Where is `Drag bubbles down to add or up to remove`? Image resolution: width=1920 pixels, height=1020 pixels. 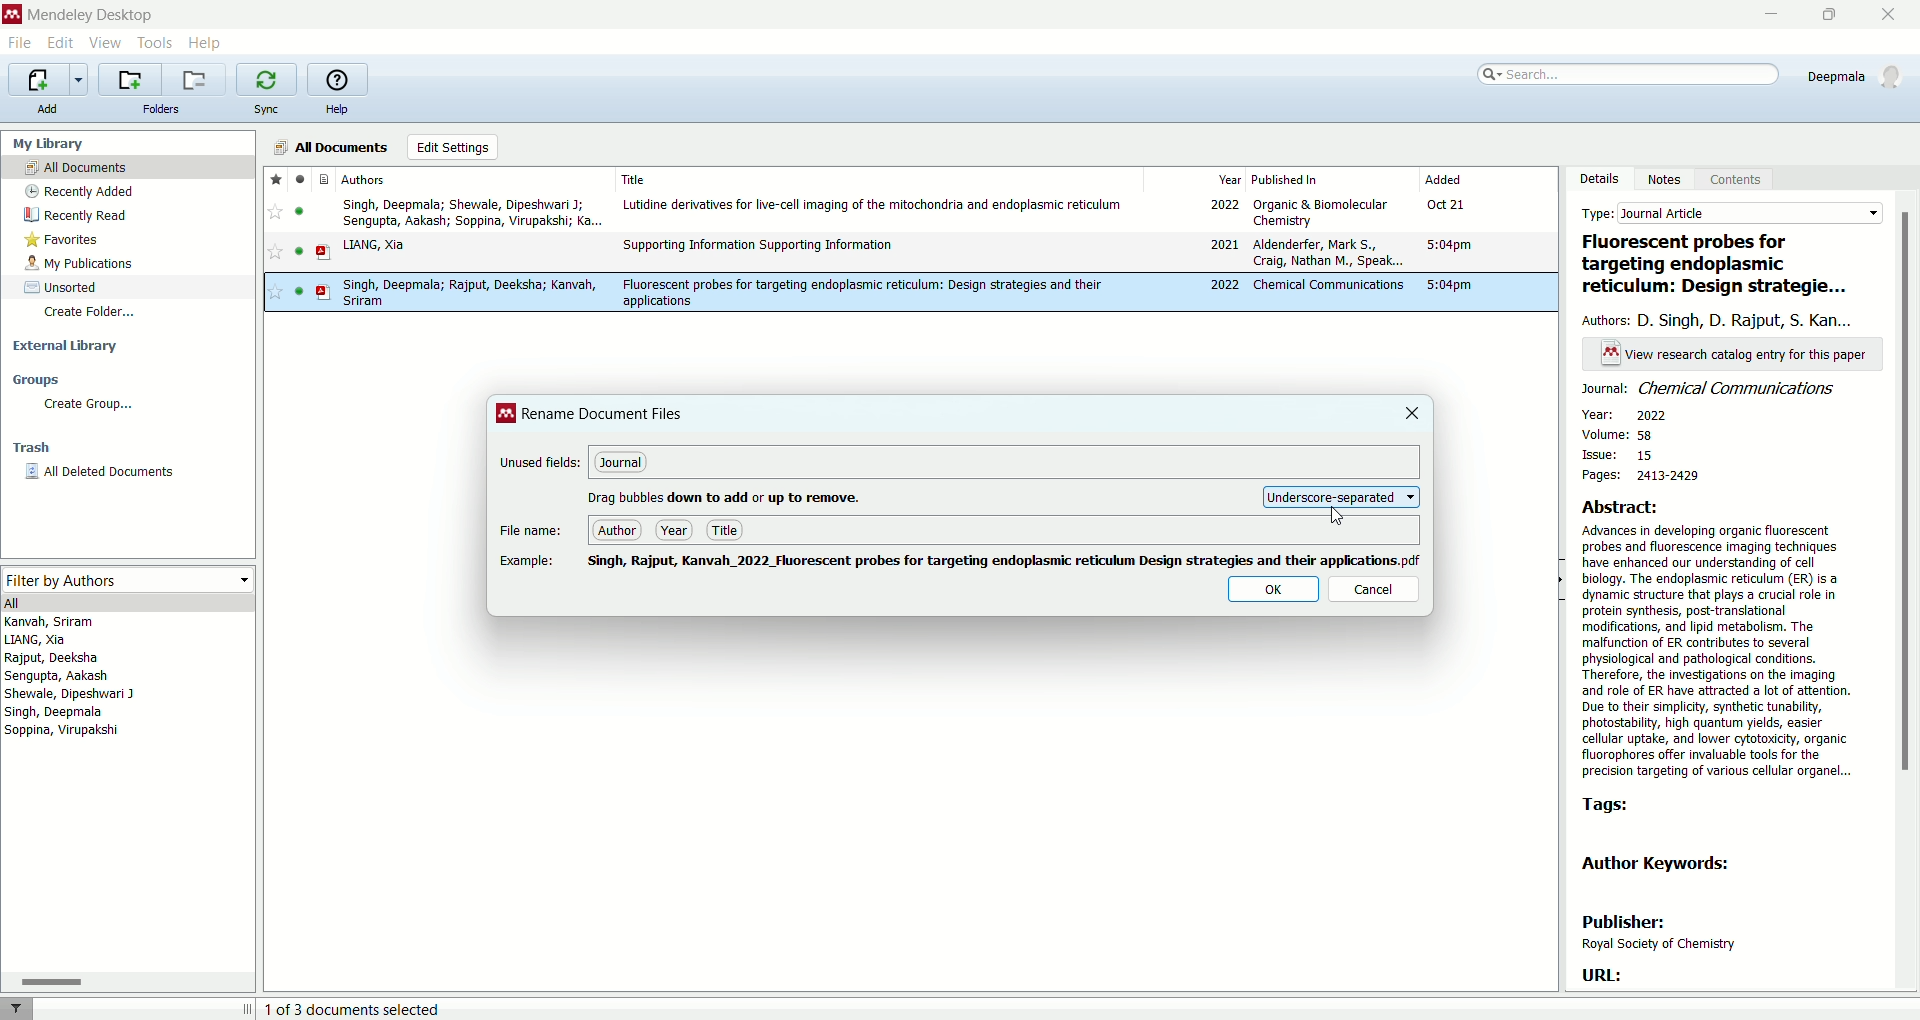 Drag bubbles down to add or up to remove is located at coordinates (727, 494).